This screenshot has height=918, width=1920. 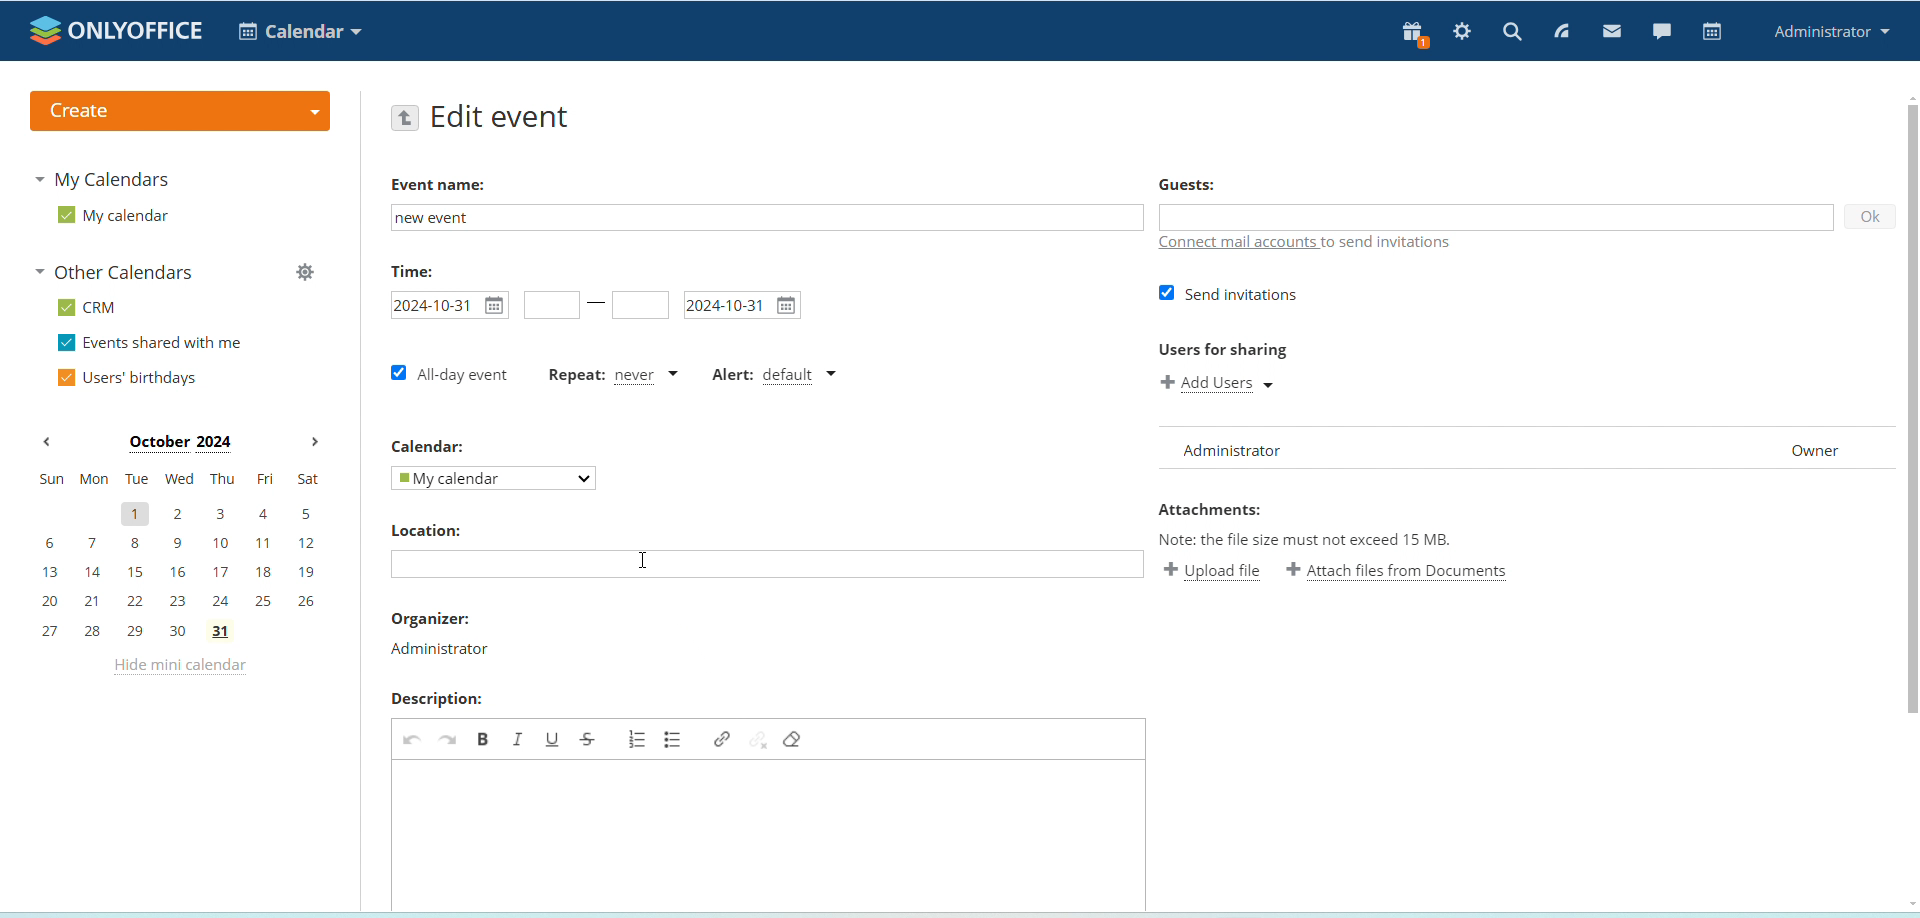 What do you see at coordinates (1868, 218) in the screenshot?
I see `ok` at bounding box center [1868, 218].